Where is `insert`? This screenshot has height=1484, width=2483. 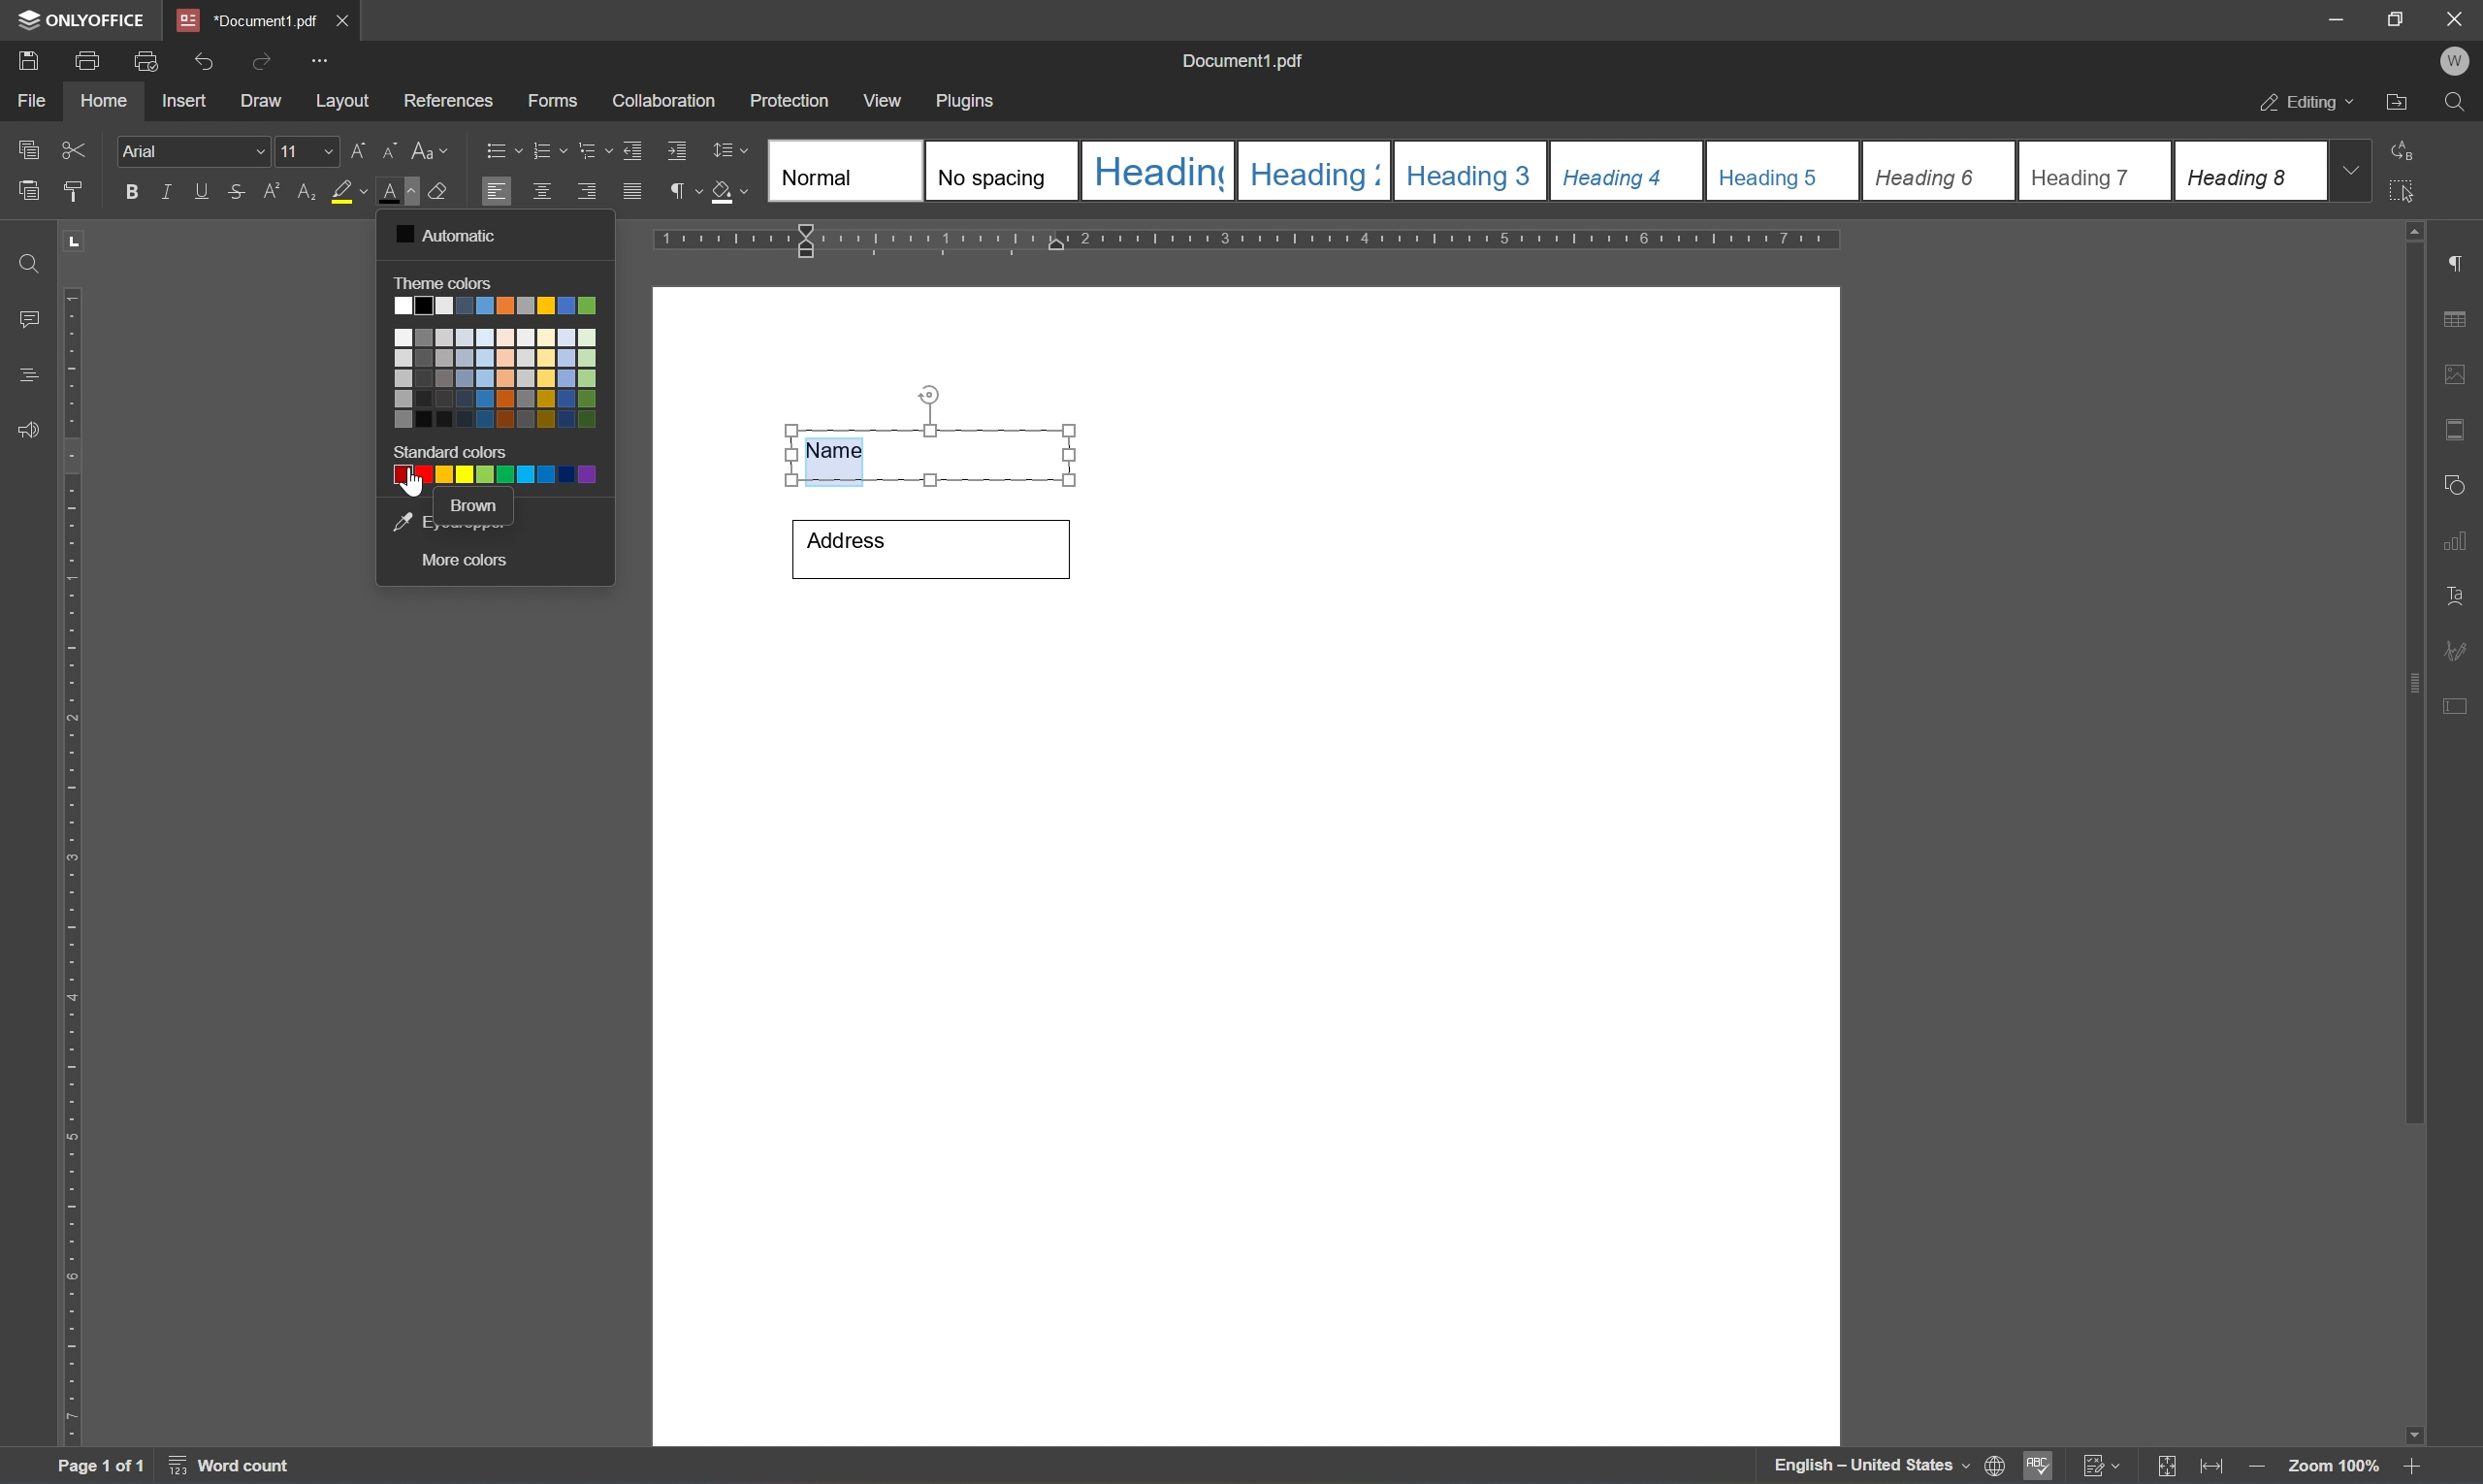 insert is located at coordinates (194, 103).